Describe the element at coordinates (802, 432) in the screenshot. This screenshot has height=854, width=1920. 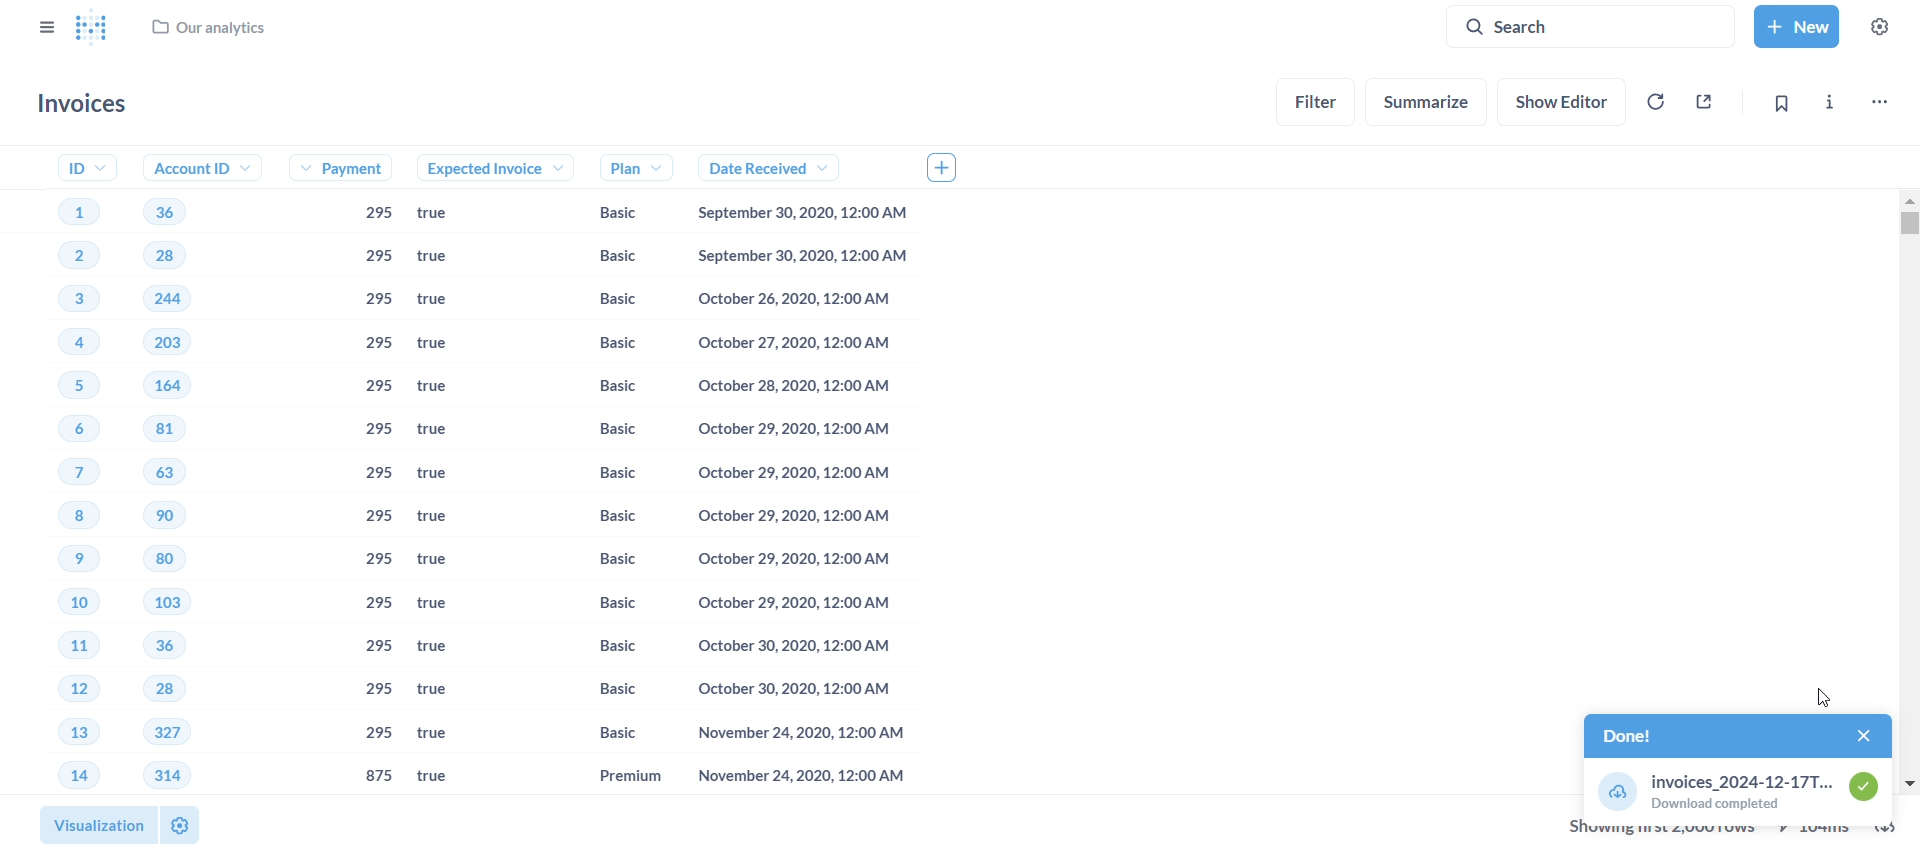
I see `October 29,2020, 12:00 AM` at that location.